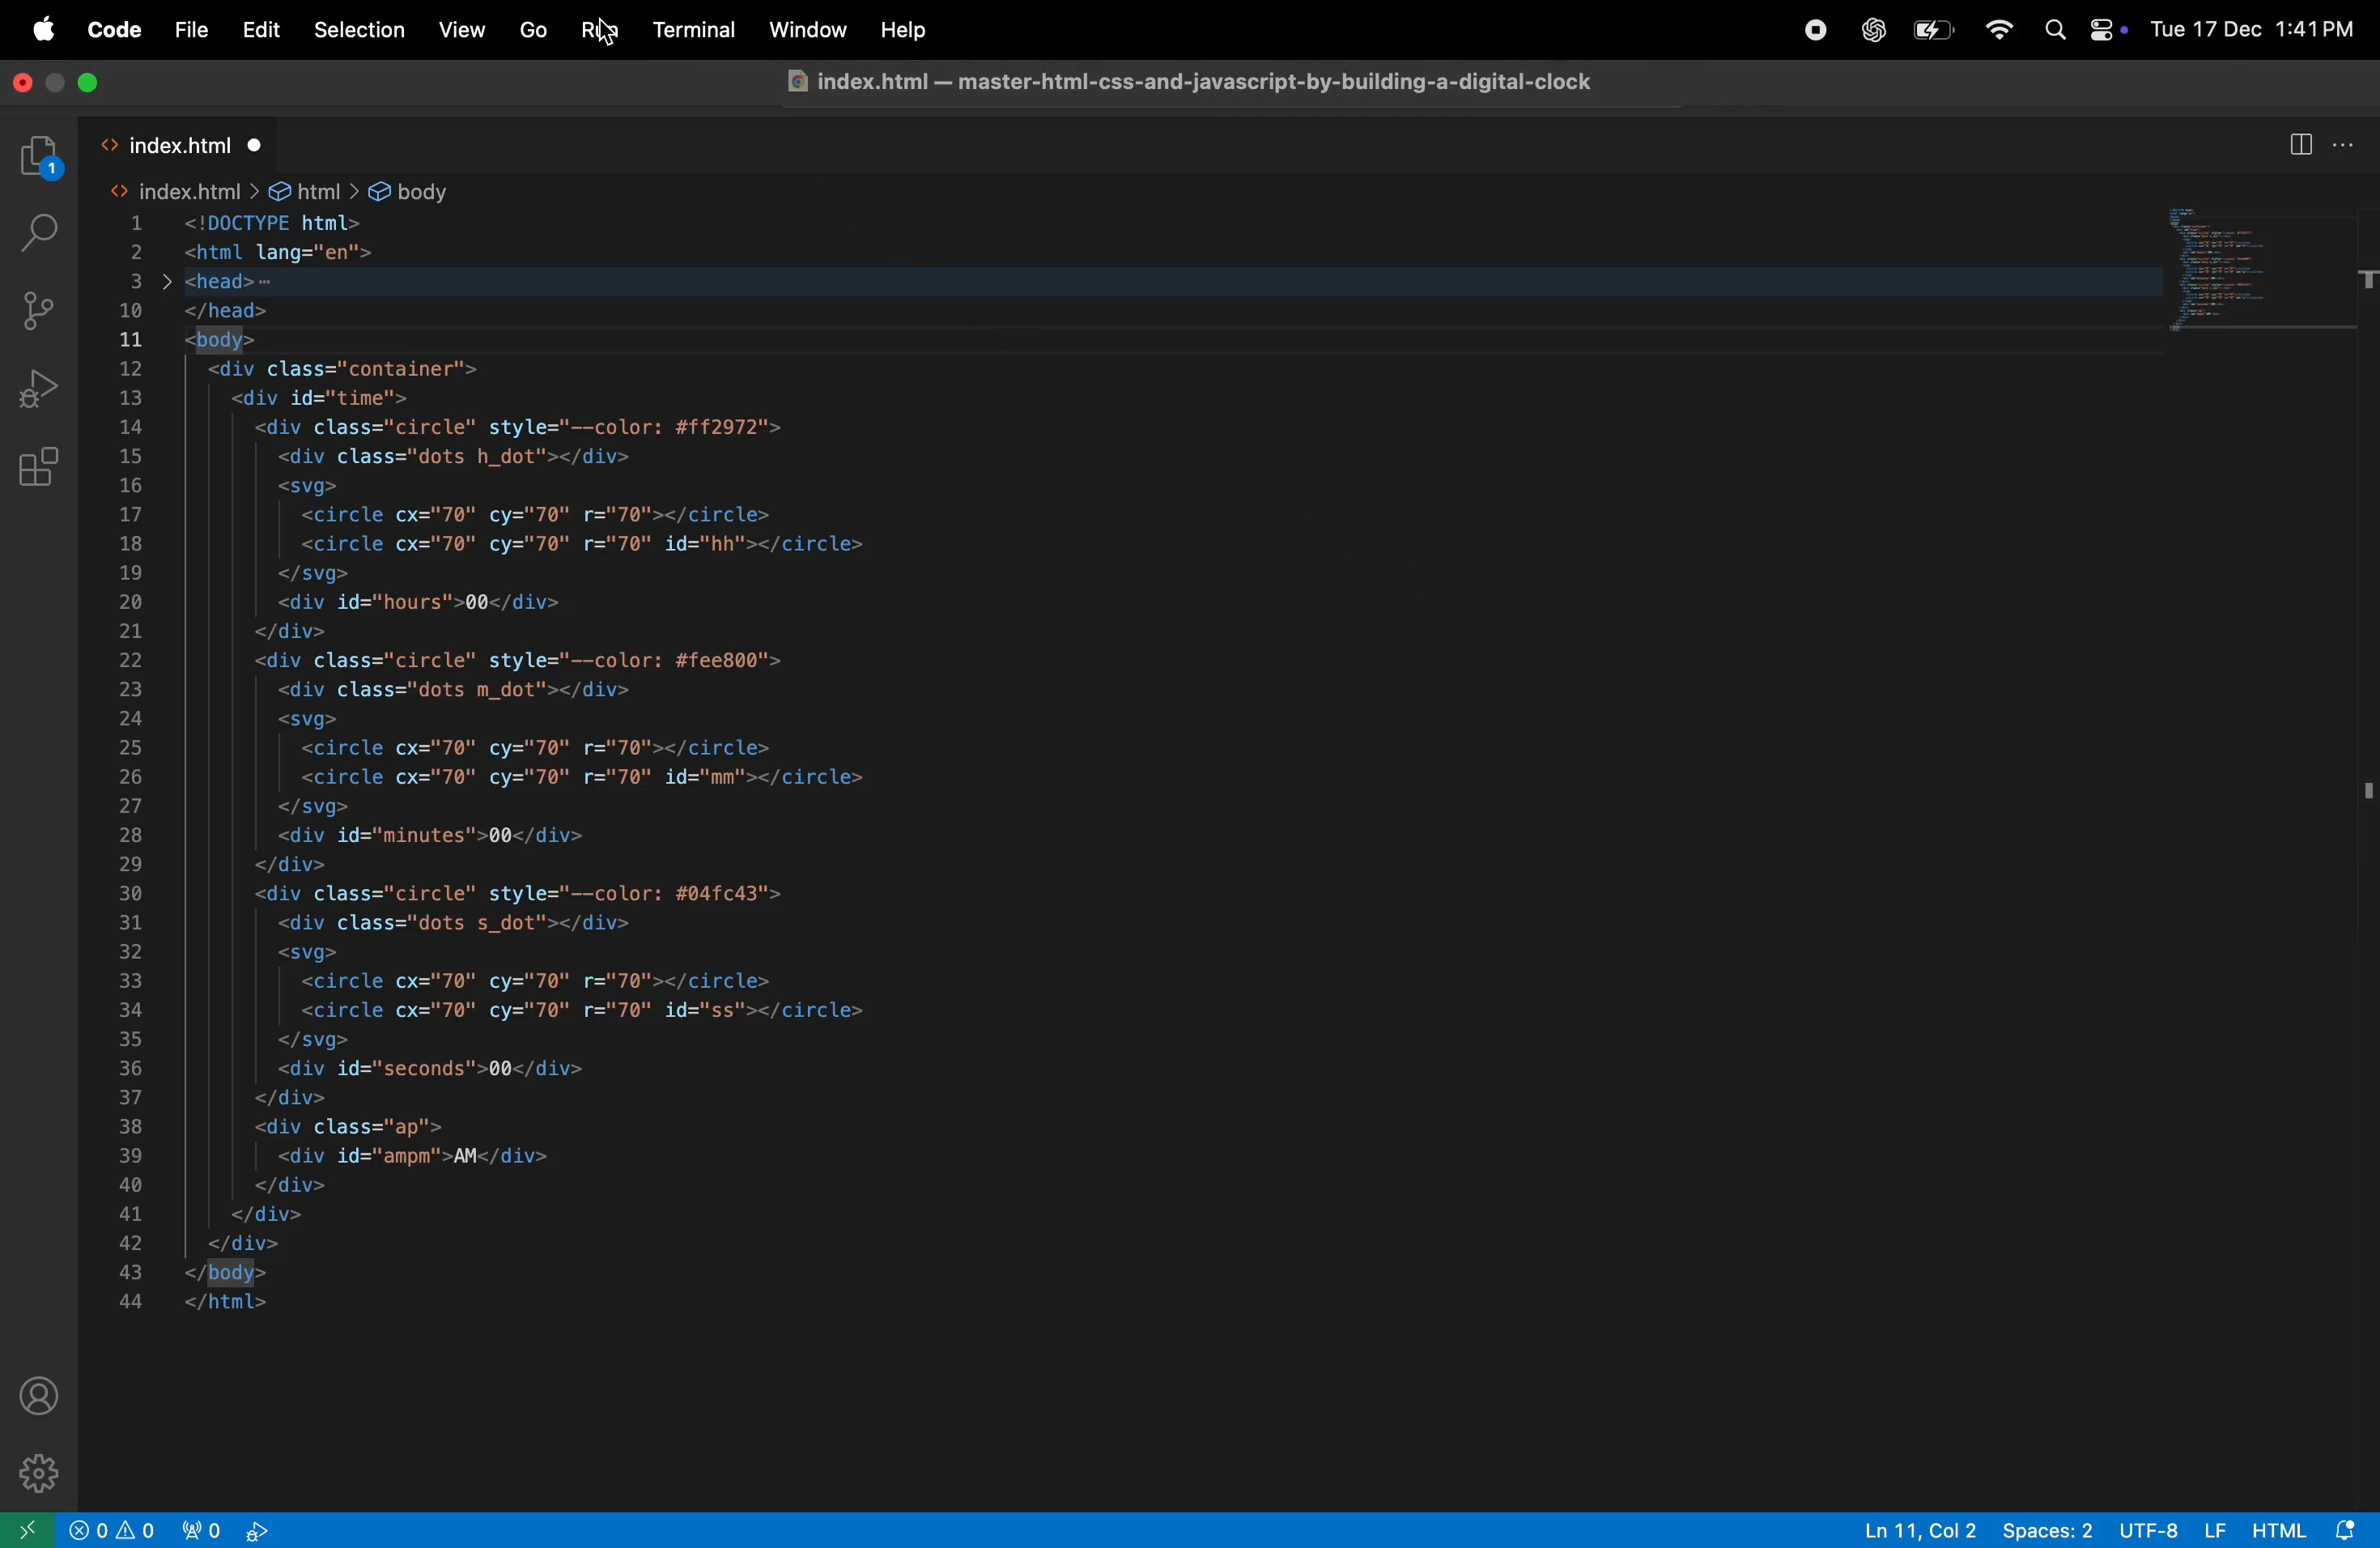 This screenshot has height=1548, width=2380. What do you see at coordinates (532, 31) in the screenshot?
I see `Go` at bounding box center [532, 31].